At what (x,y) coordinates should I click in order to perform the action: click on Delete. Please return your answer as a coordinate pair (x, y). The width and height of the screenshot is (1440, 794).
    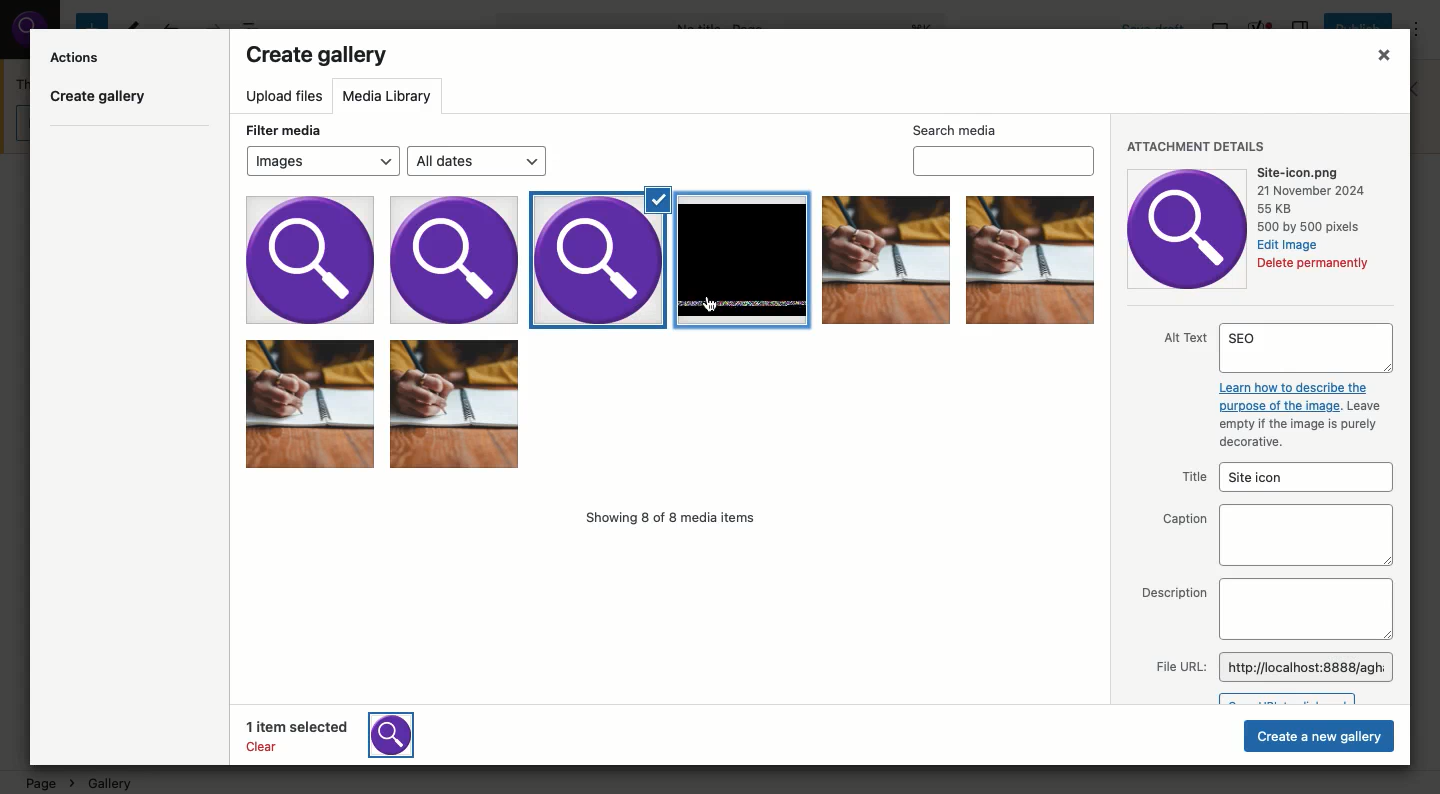
    Looking at the image, I should click on (1313, 265).